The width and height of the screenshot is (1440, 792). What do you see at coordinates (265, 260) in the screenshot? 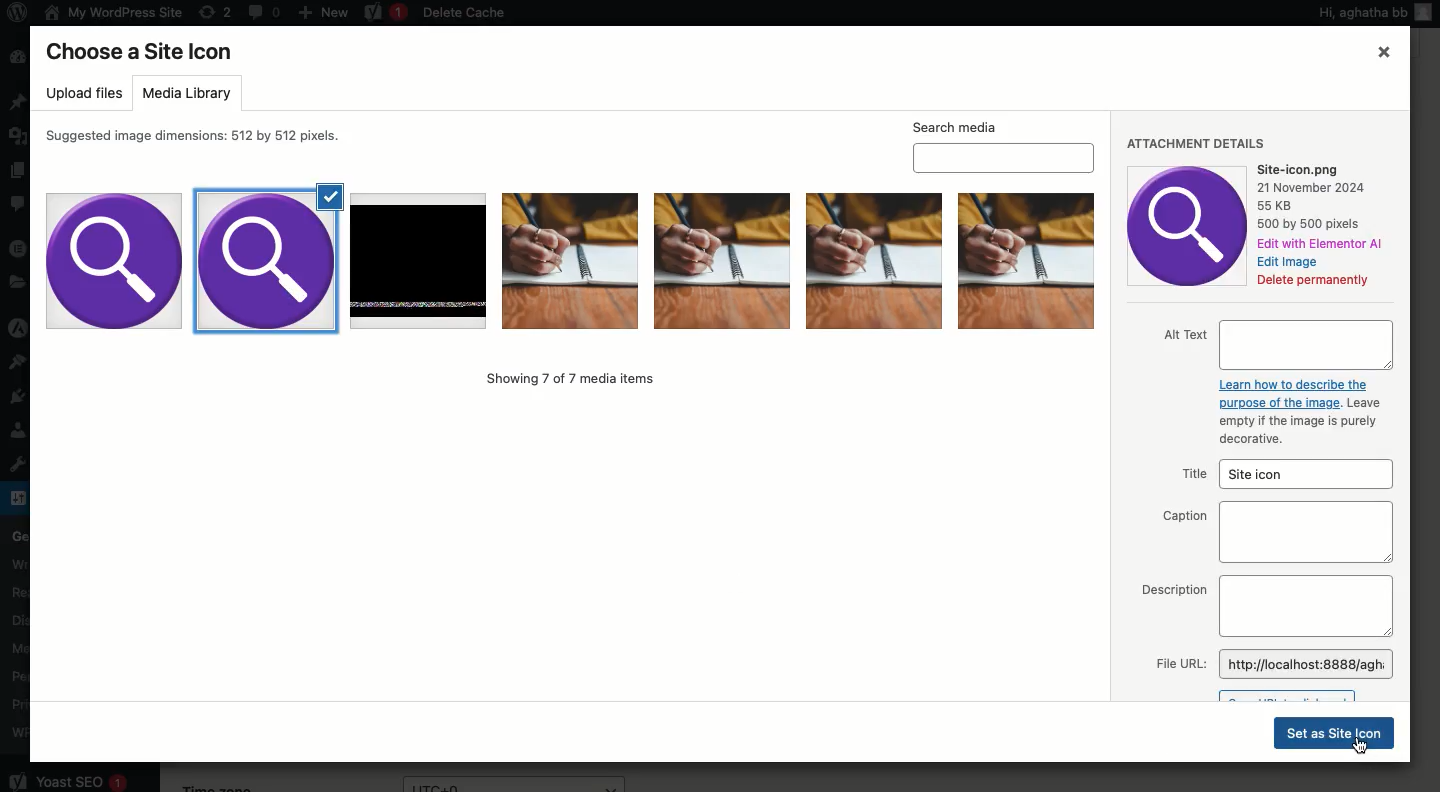
I see `Image selected` at bounding box center [265, 260].